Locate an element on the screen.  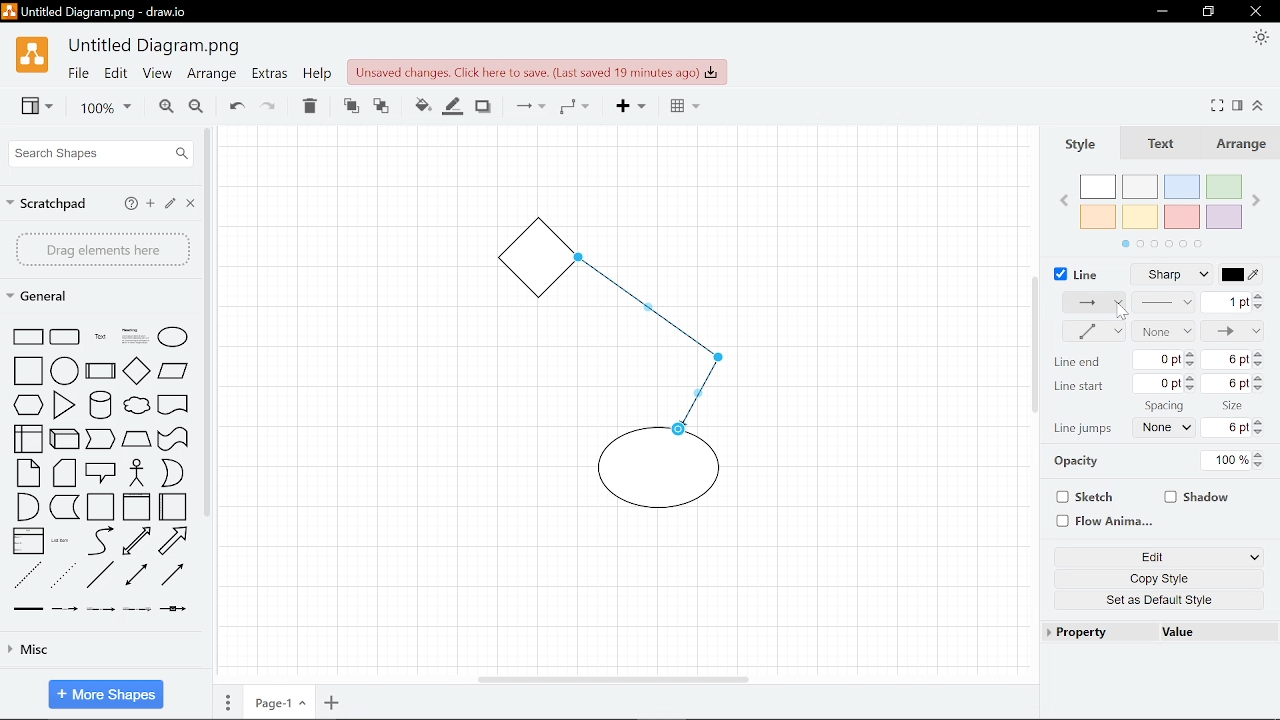
Drag elements here is located at coordinates (102, 249).